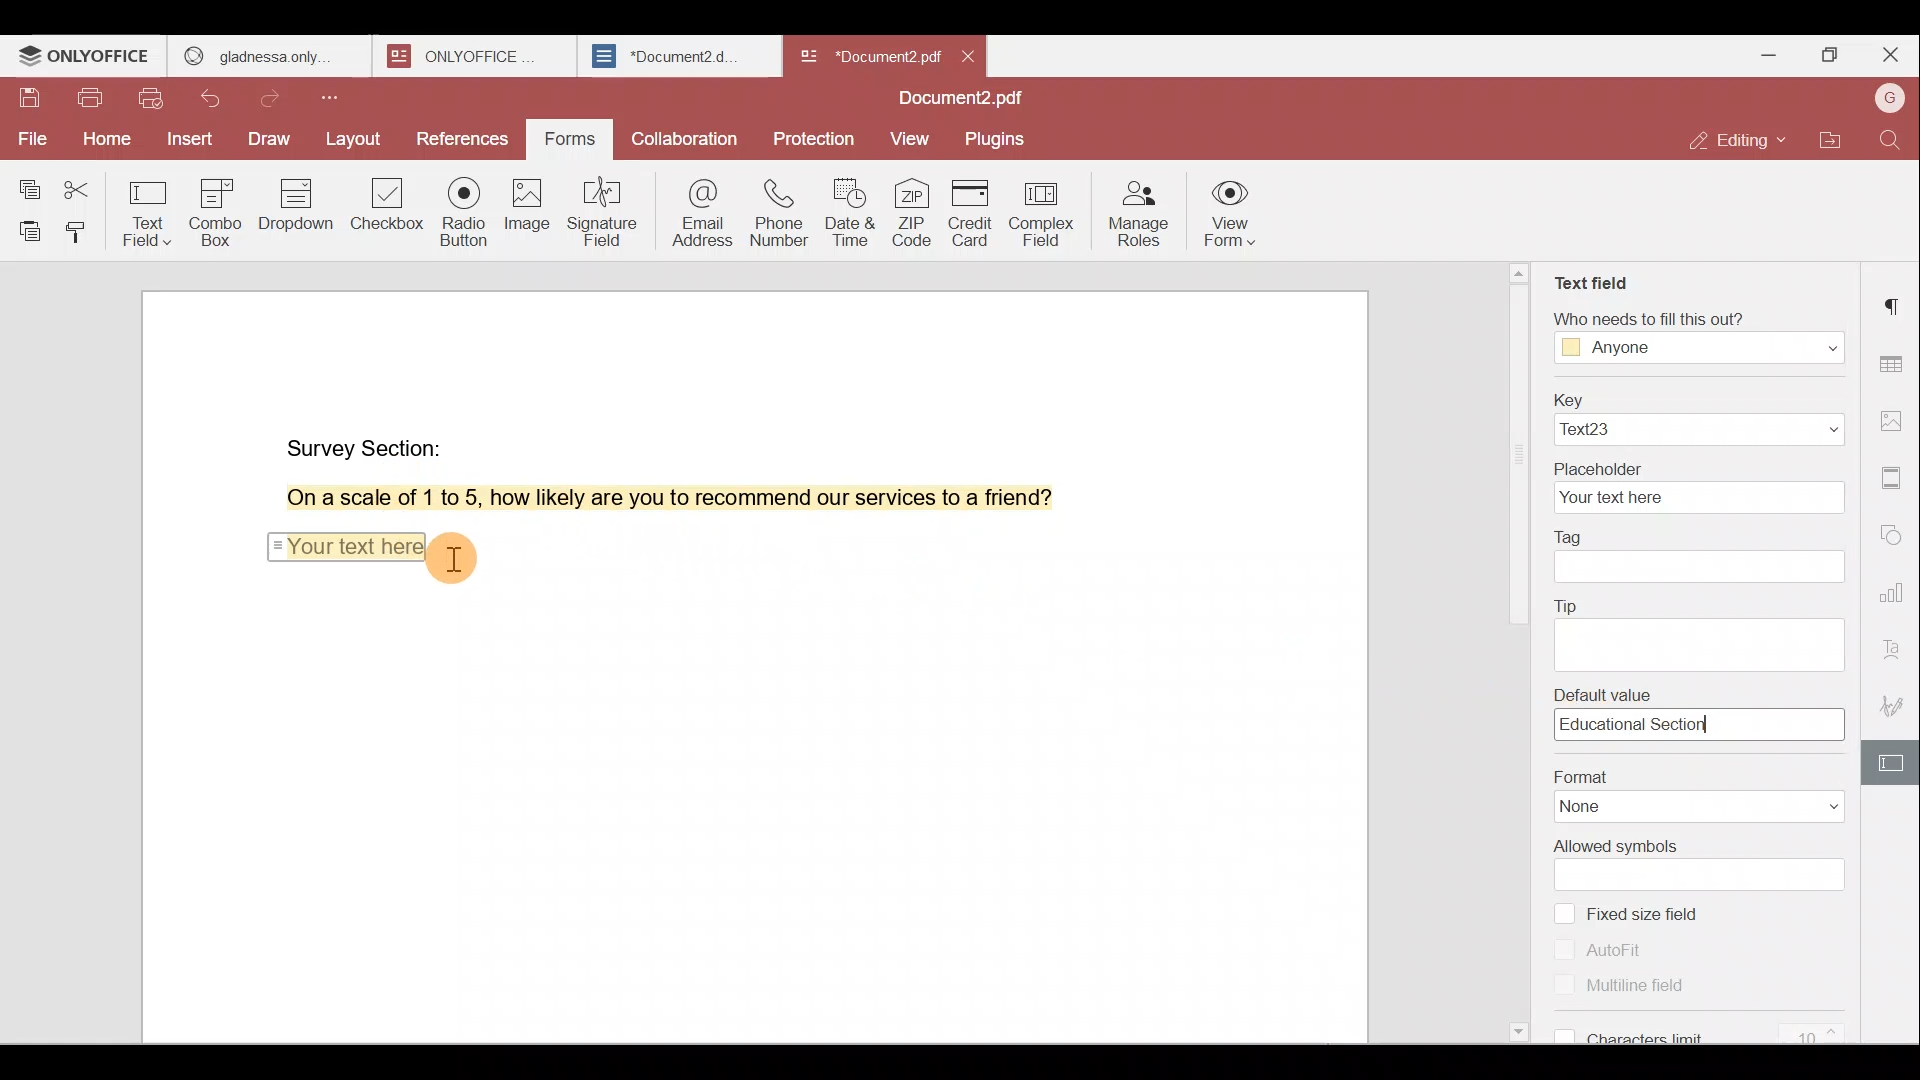 The height and width of the screenshot is (1080, 1920). I want to click on Multiline field, so click(1613, 983).